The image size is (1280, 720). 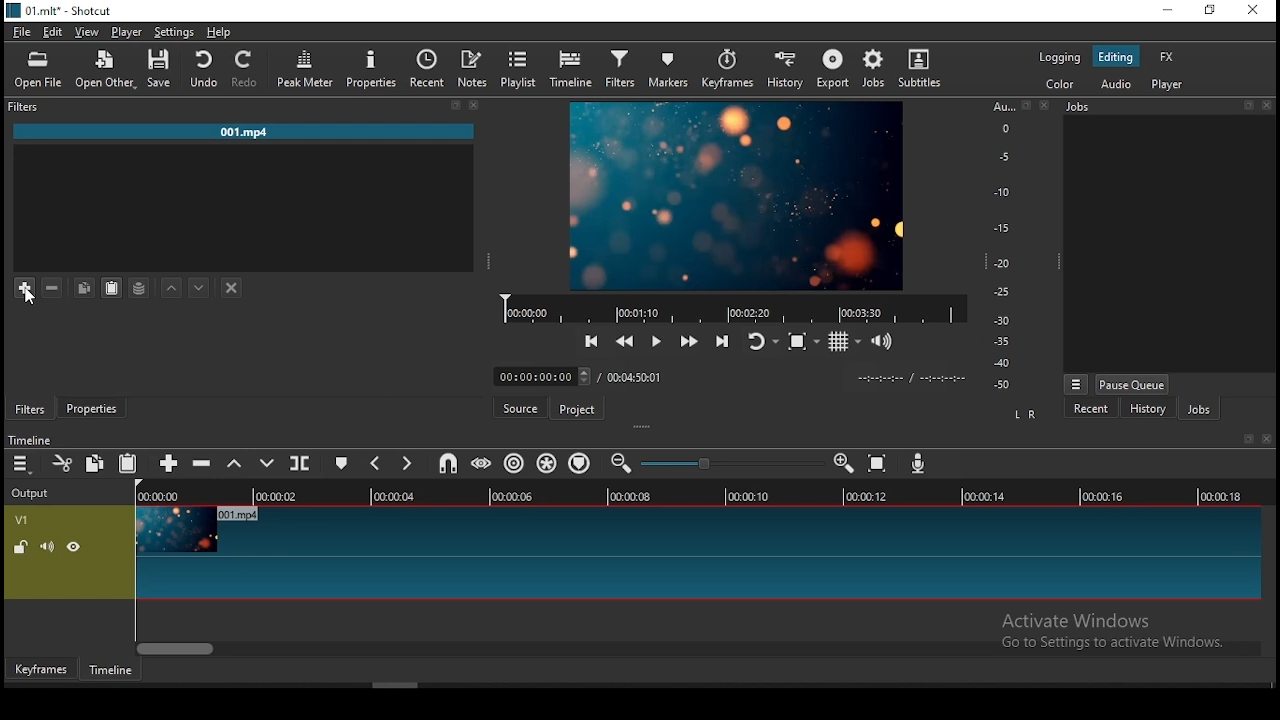 I want to click on player, so click(x=125, y=32).